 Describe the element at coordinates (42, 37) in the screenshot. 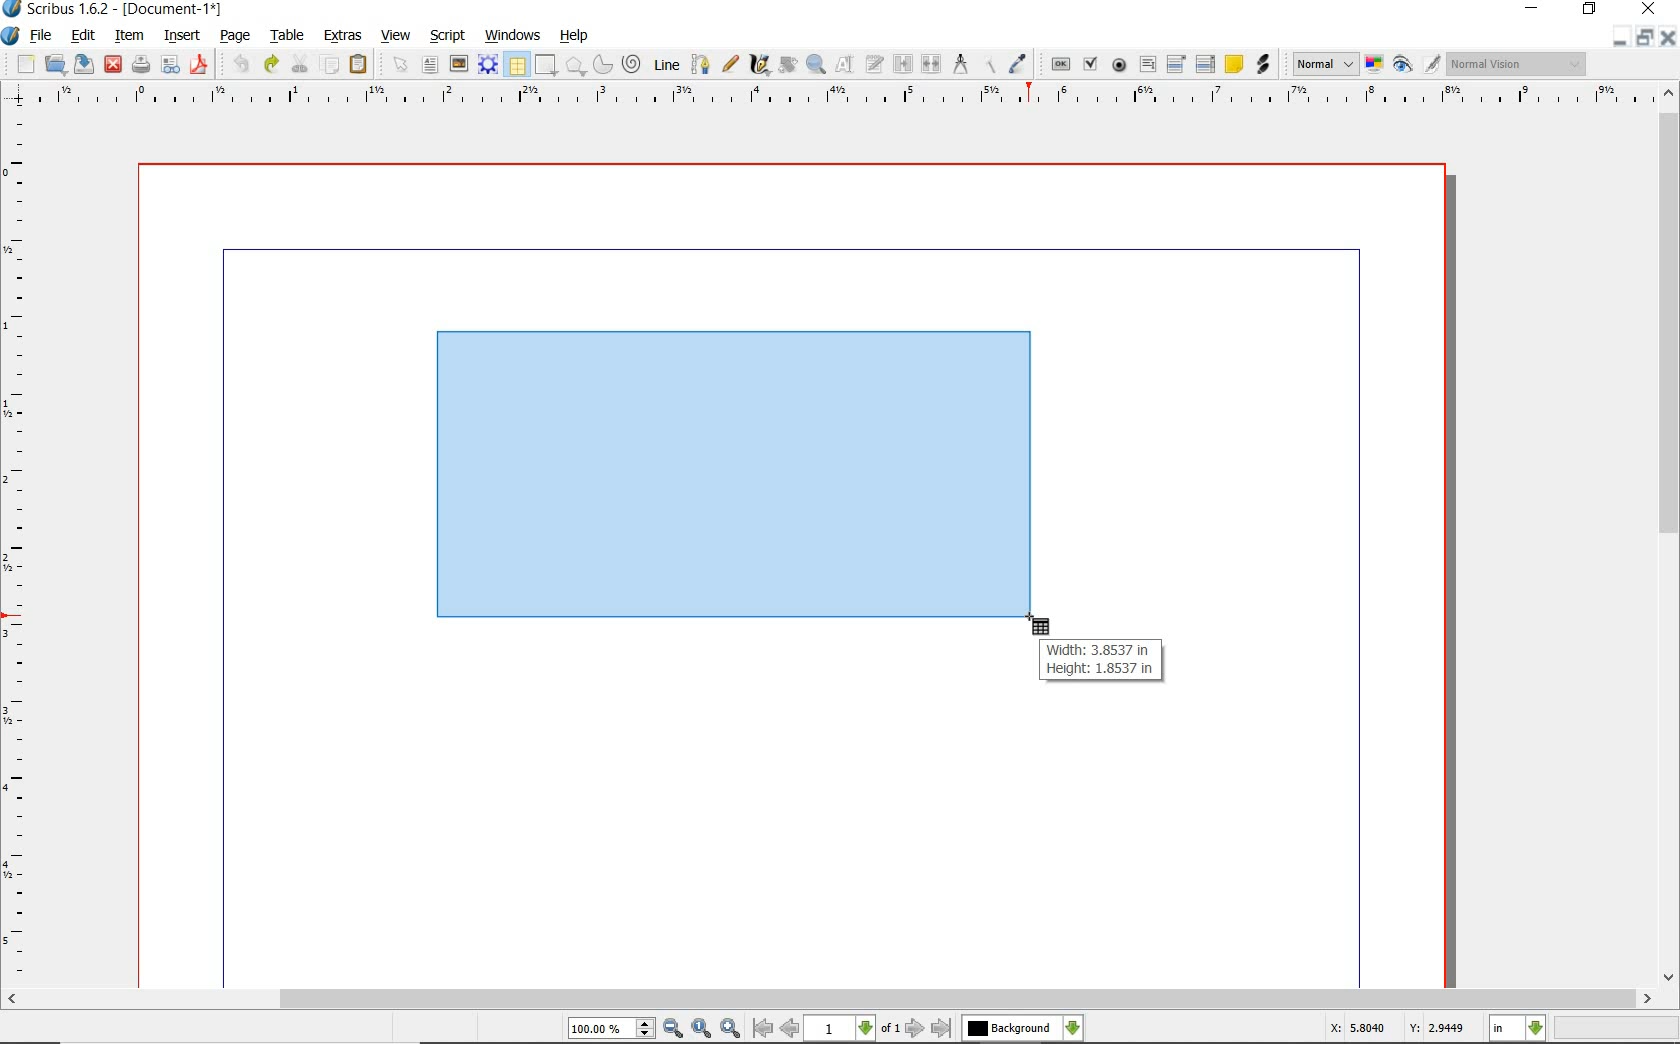

I see `file` at that location.